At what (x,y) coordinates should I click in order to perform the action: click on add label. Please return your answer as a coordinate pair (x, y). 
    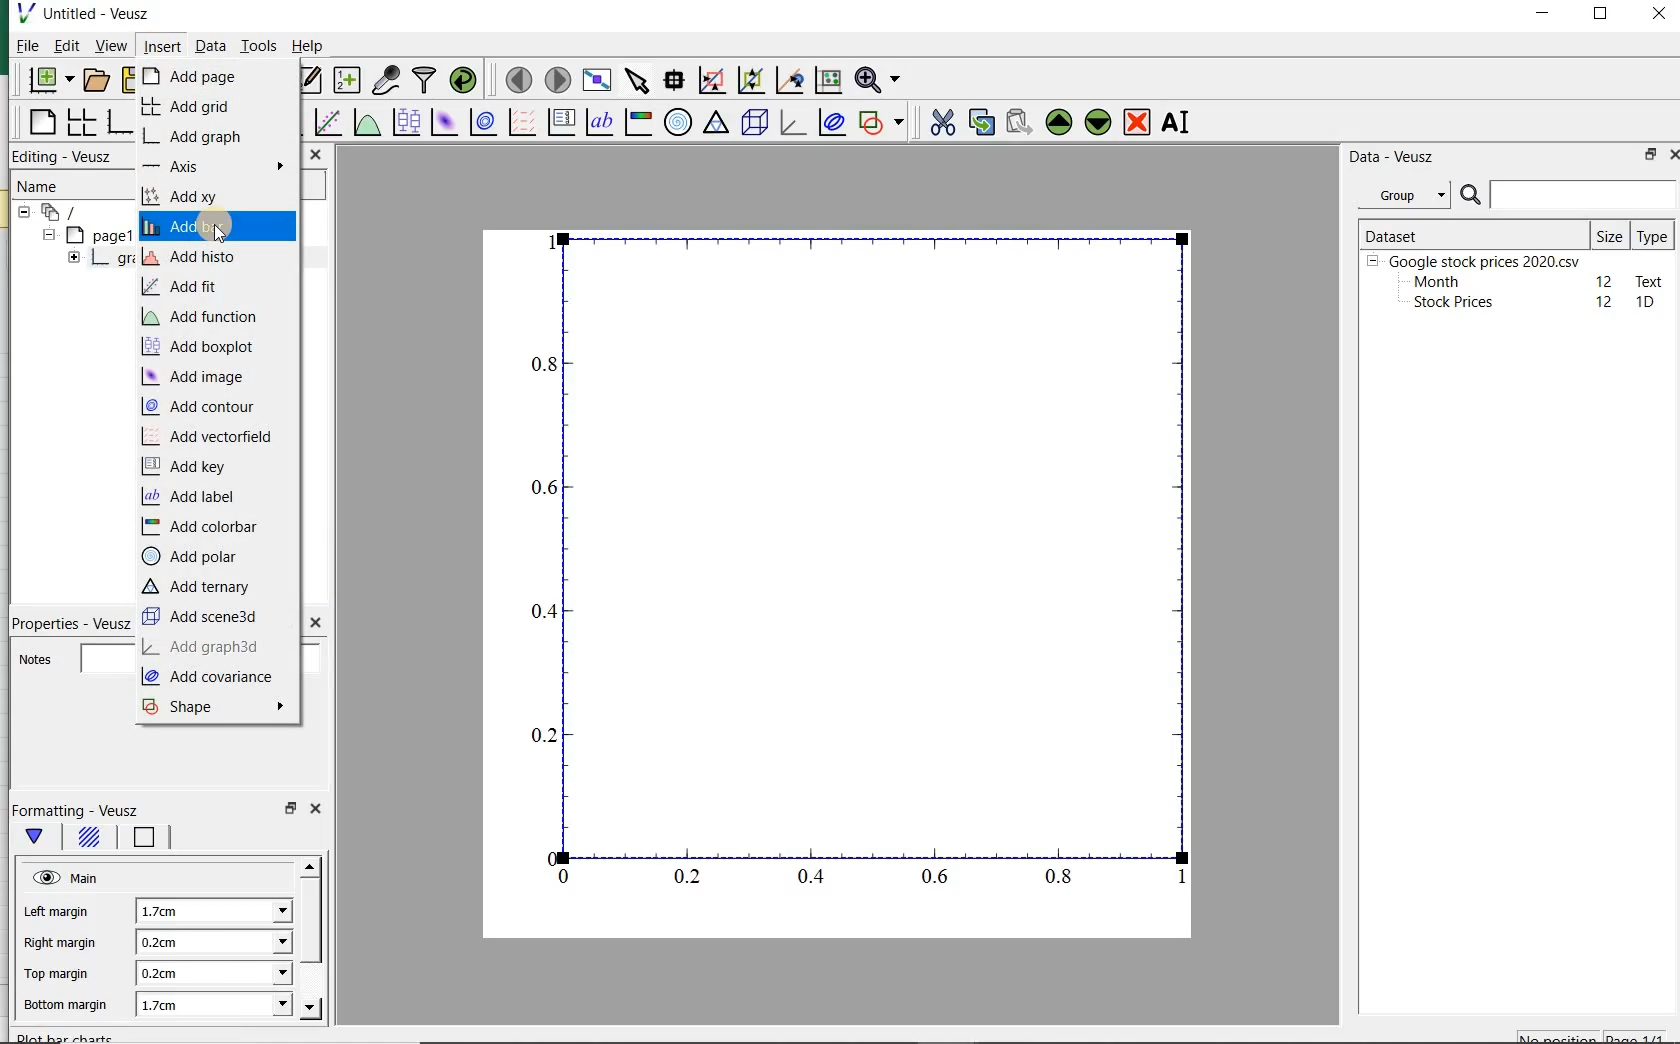
    Looking at the image, I should click on (197, 497).